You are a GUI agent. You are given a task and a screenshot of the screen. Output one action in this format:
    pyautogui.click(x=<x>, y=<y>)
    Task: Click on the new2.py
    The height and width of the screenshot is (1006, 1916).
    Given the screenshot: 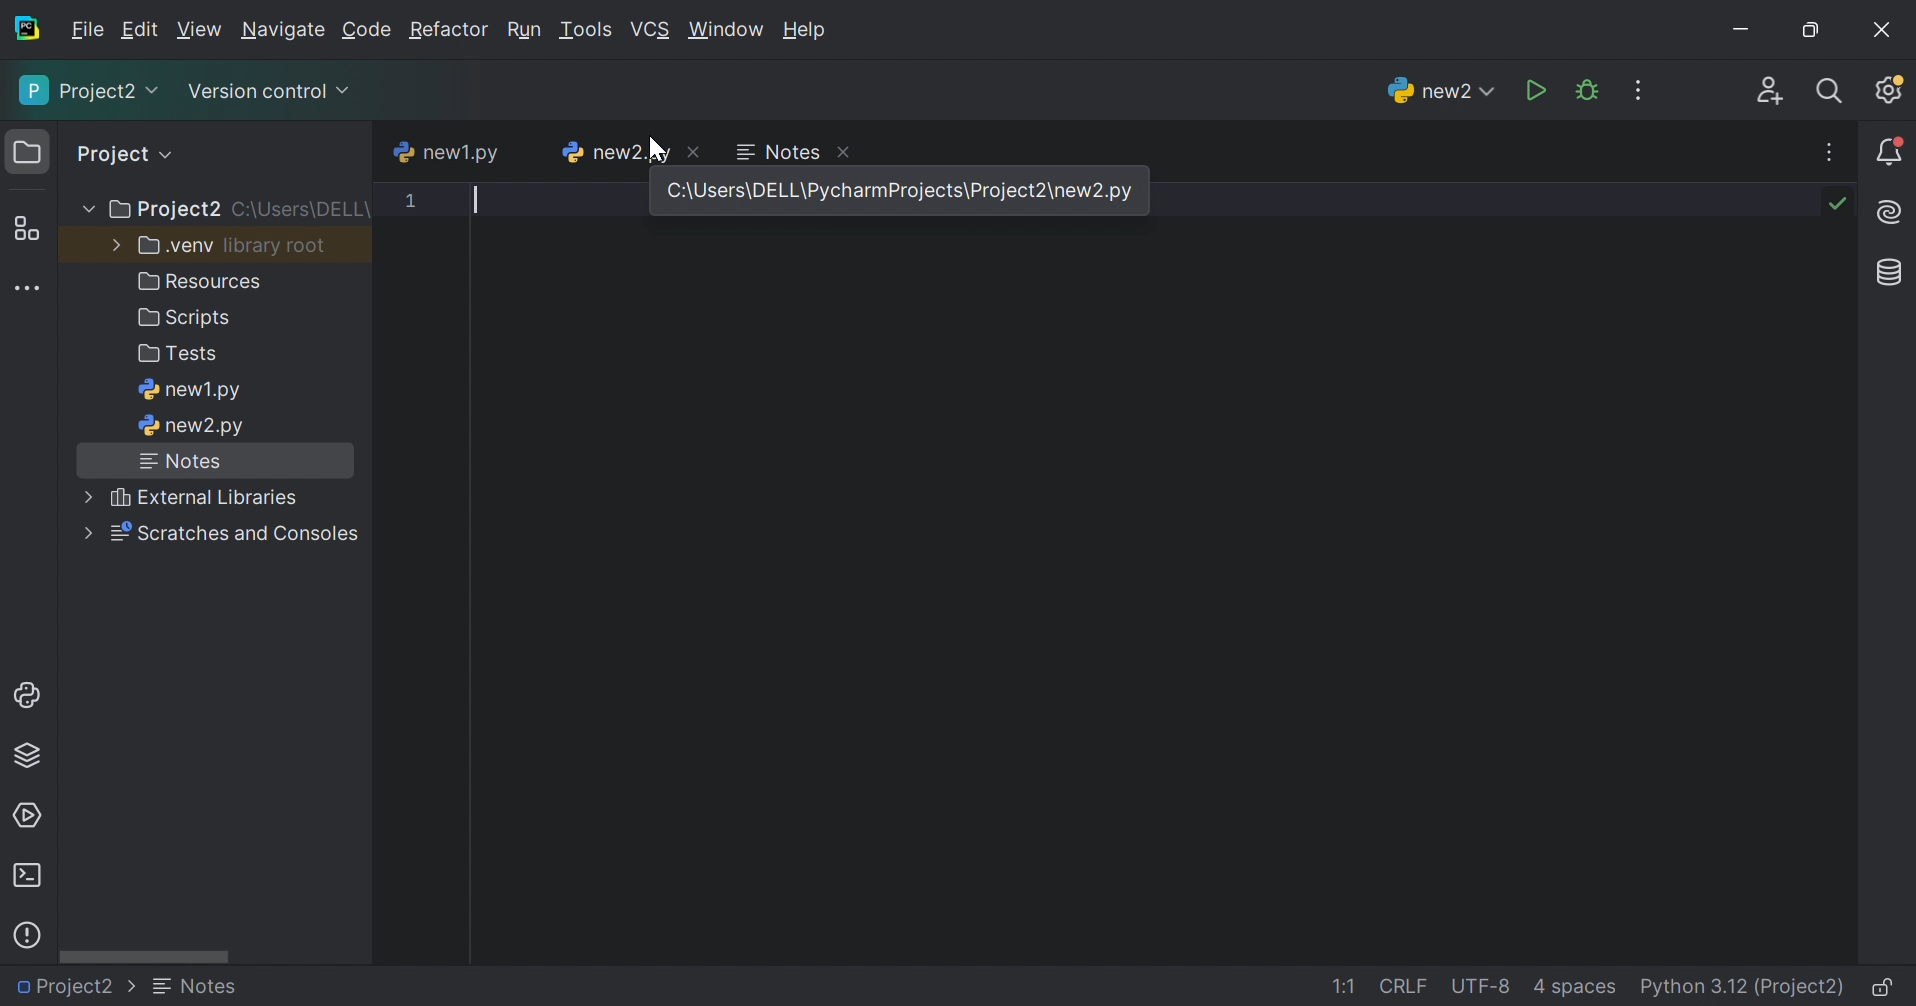 What is the action you would take?
    pyautogui.click(x=1436, y=89)
    